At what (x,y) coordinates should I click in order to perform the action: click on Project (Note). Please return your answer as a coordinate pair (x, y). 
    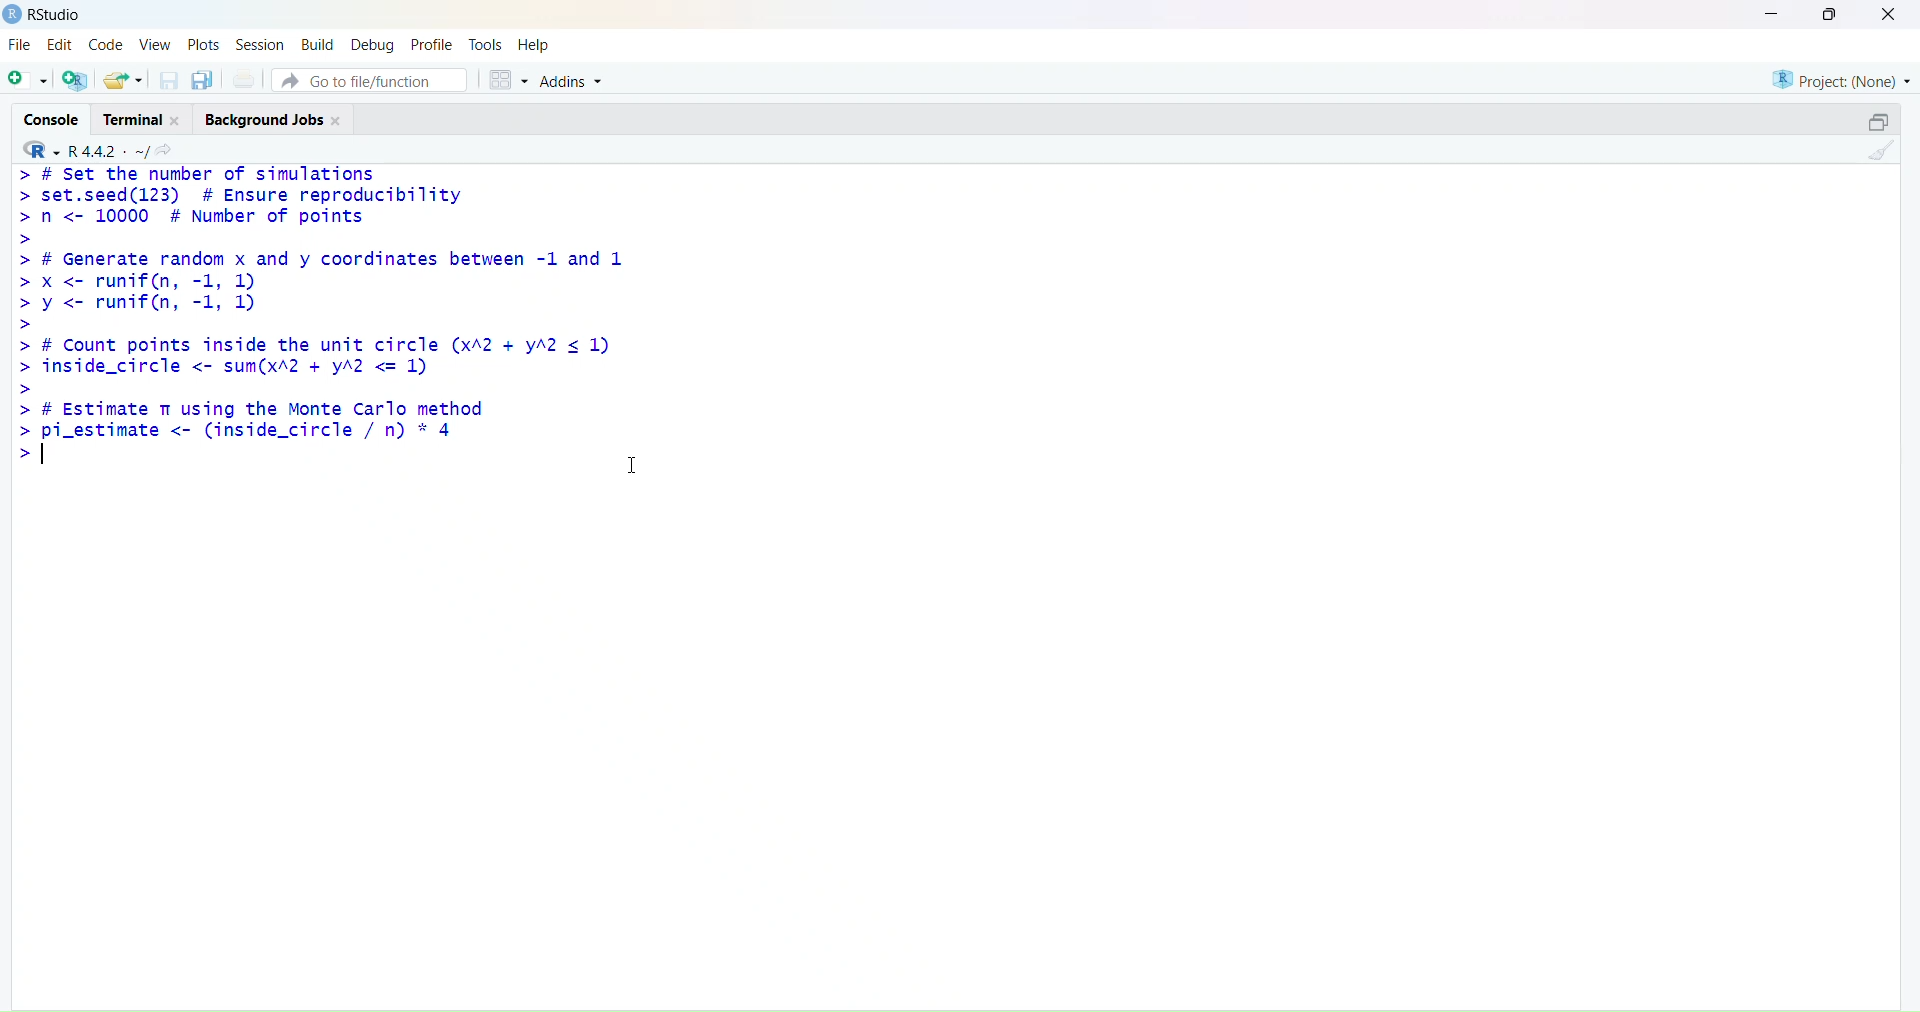
    Looking at the image, I should click on (1834, 80).